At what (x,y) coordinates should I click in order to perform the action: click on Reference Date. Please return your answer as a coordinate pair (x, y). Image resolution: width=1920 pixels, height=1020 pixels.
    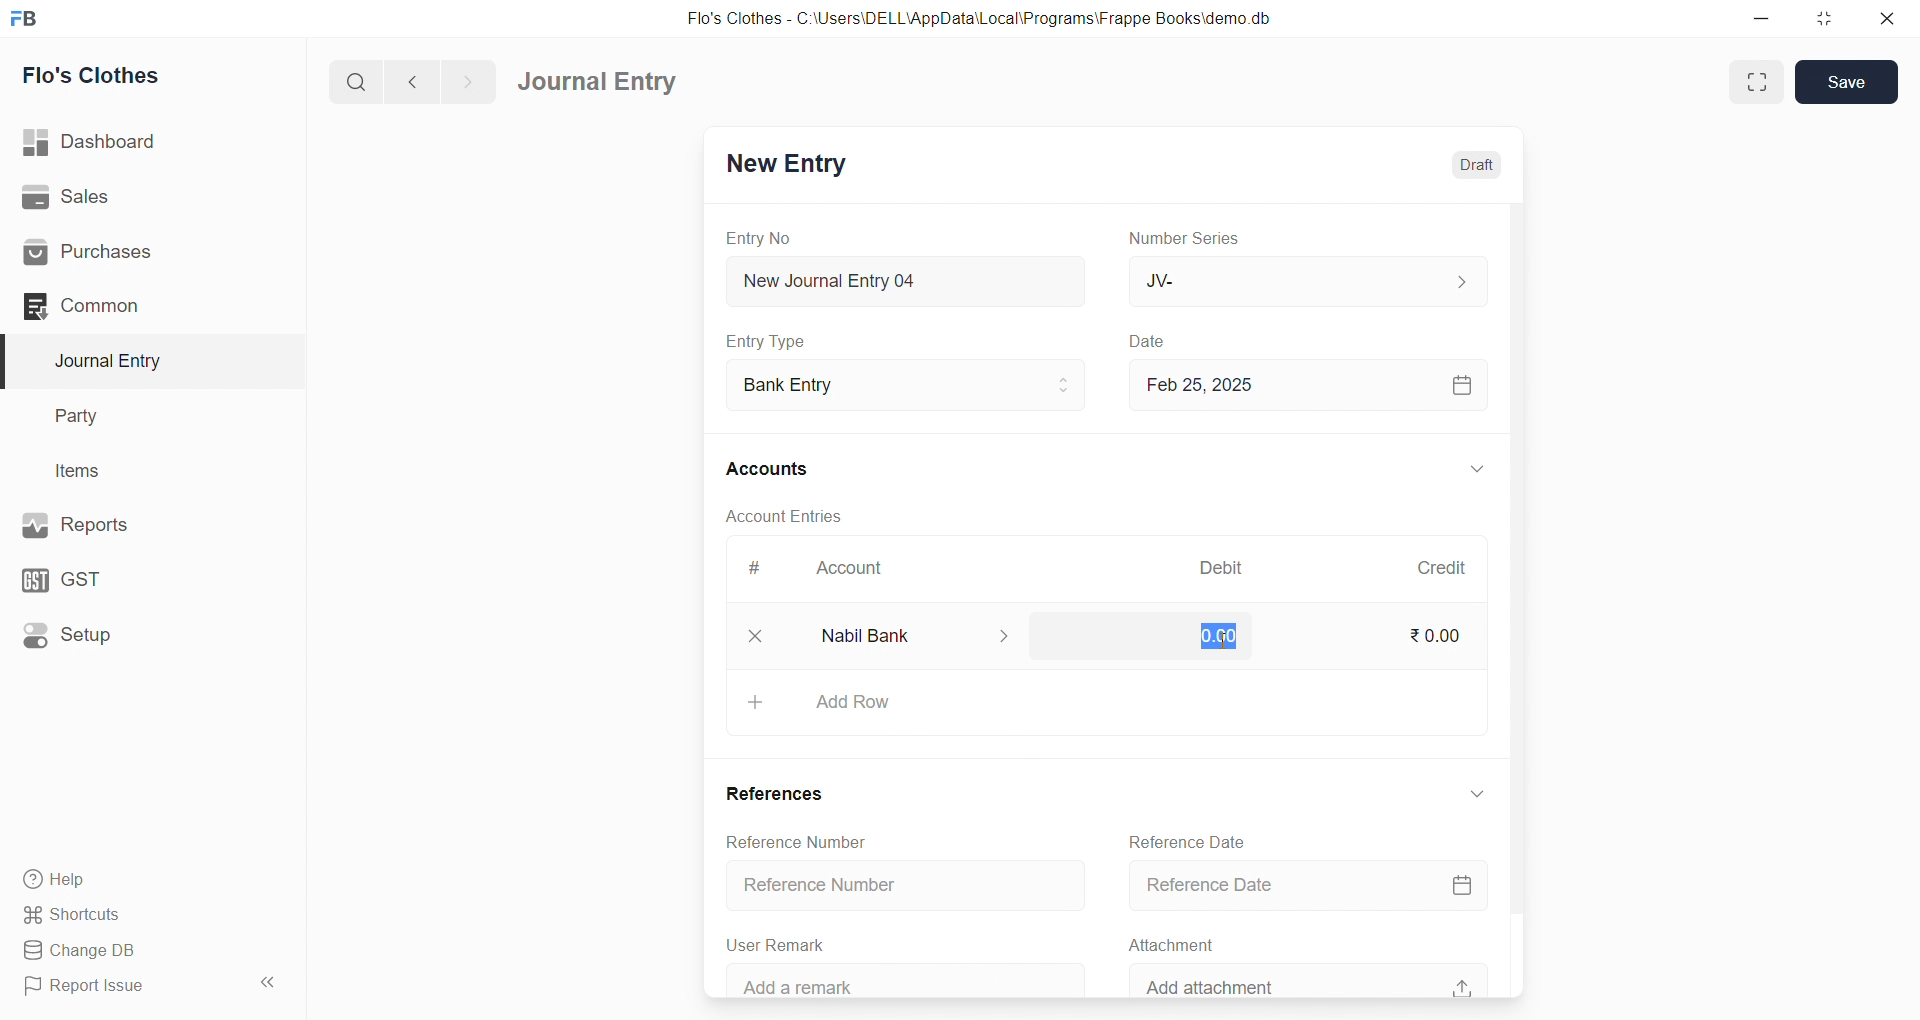
    Looking at the image, I should click on (1182, 840).